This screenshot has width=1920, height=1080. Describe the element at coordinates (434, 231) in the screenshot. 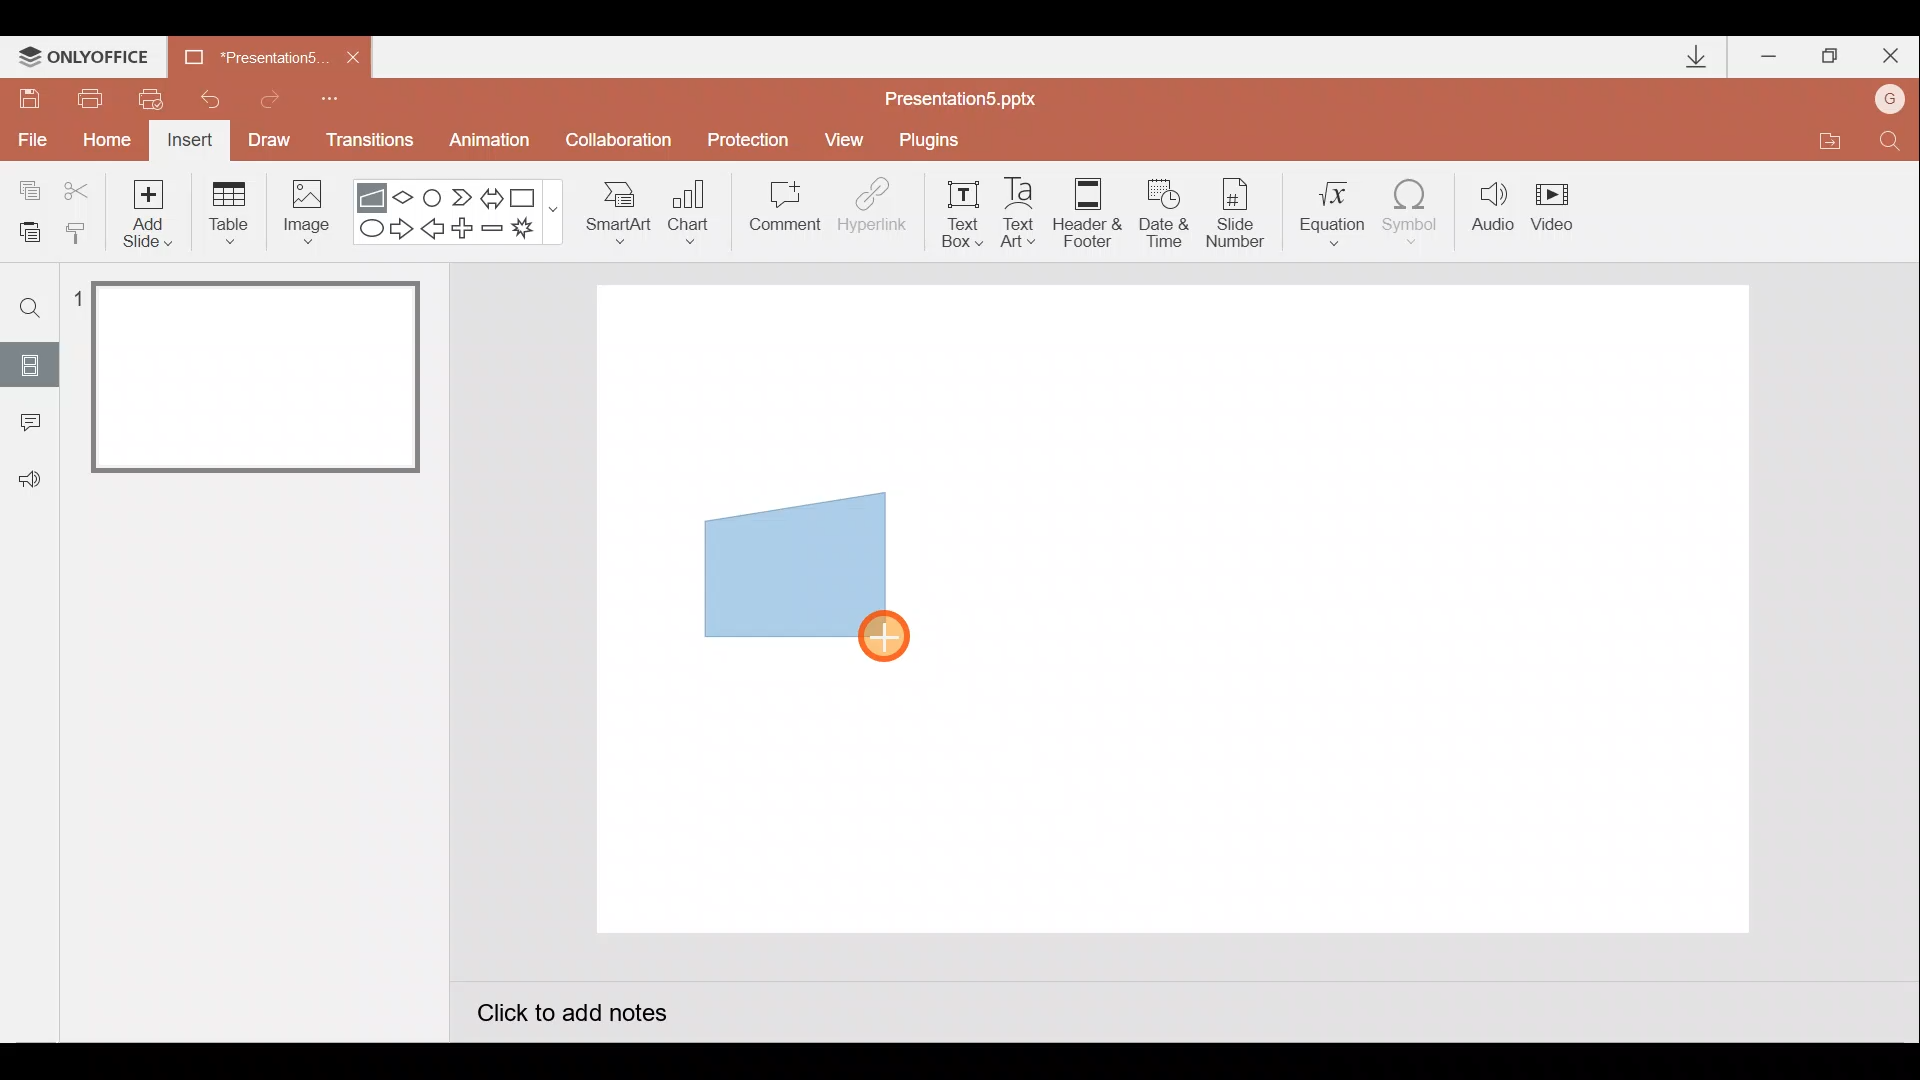

I see `Left arrow` at that location.